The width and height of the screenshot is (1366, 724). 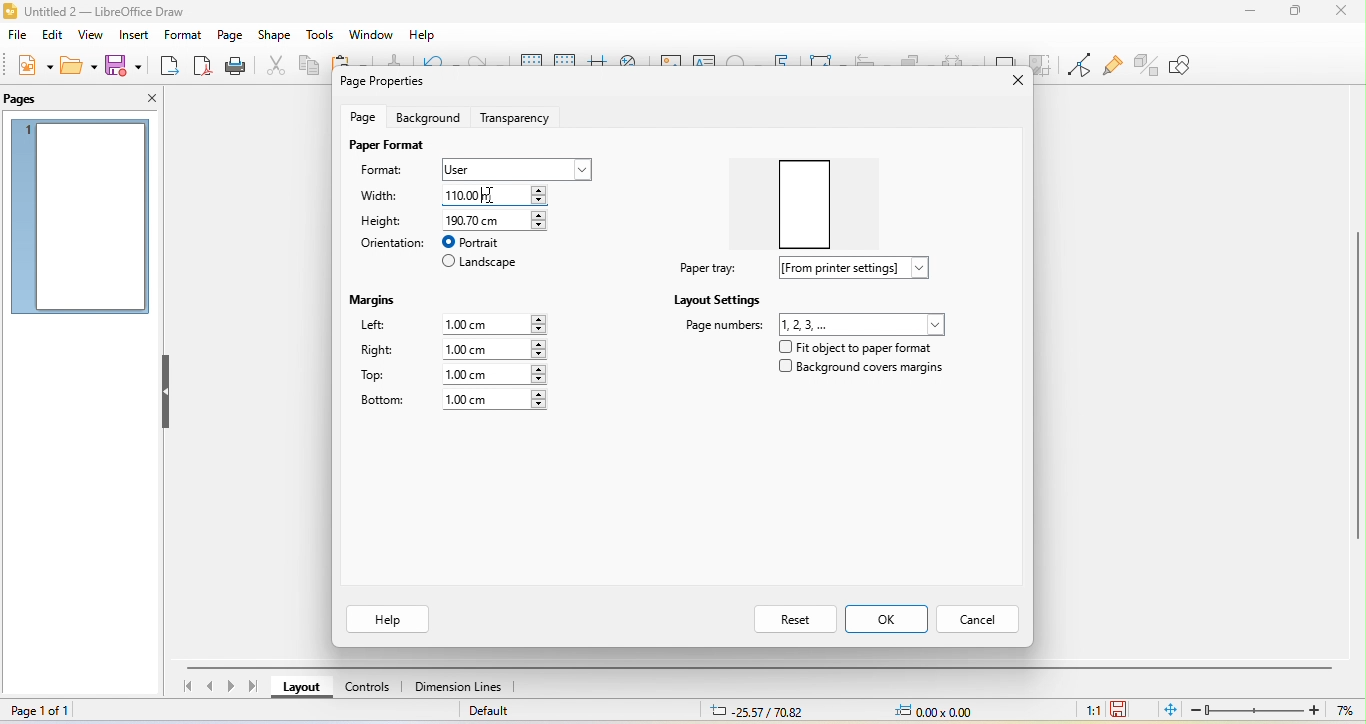 I want to click on window, so click(x=371, y=35).